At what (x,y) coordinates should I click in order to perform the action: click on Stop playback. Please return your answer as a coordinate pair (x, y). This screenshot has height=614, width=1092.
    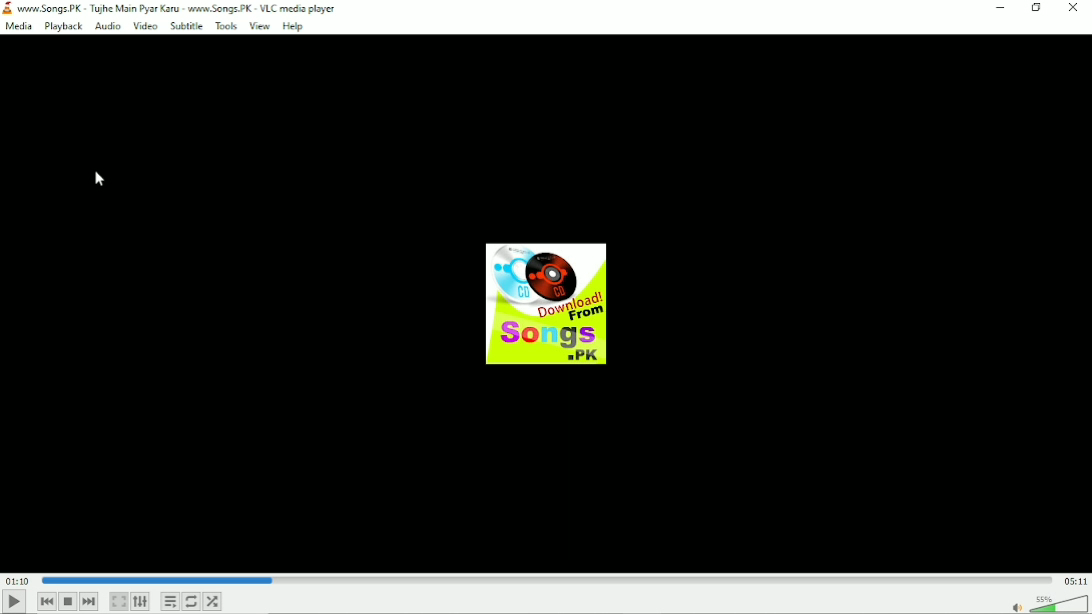
    Looking at the image, I should click on (69, 601).